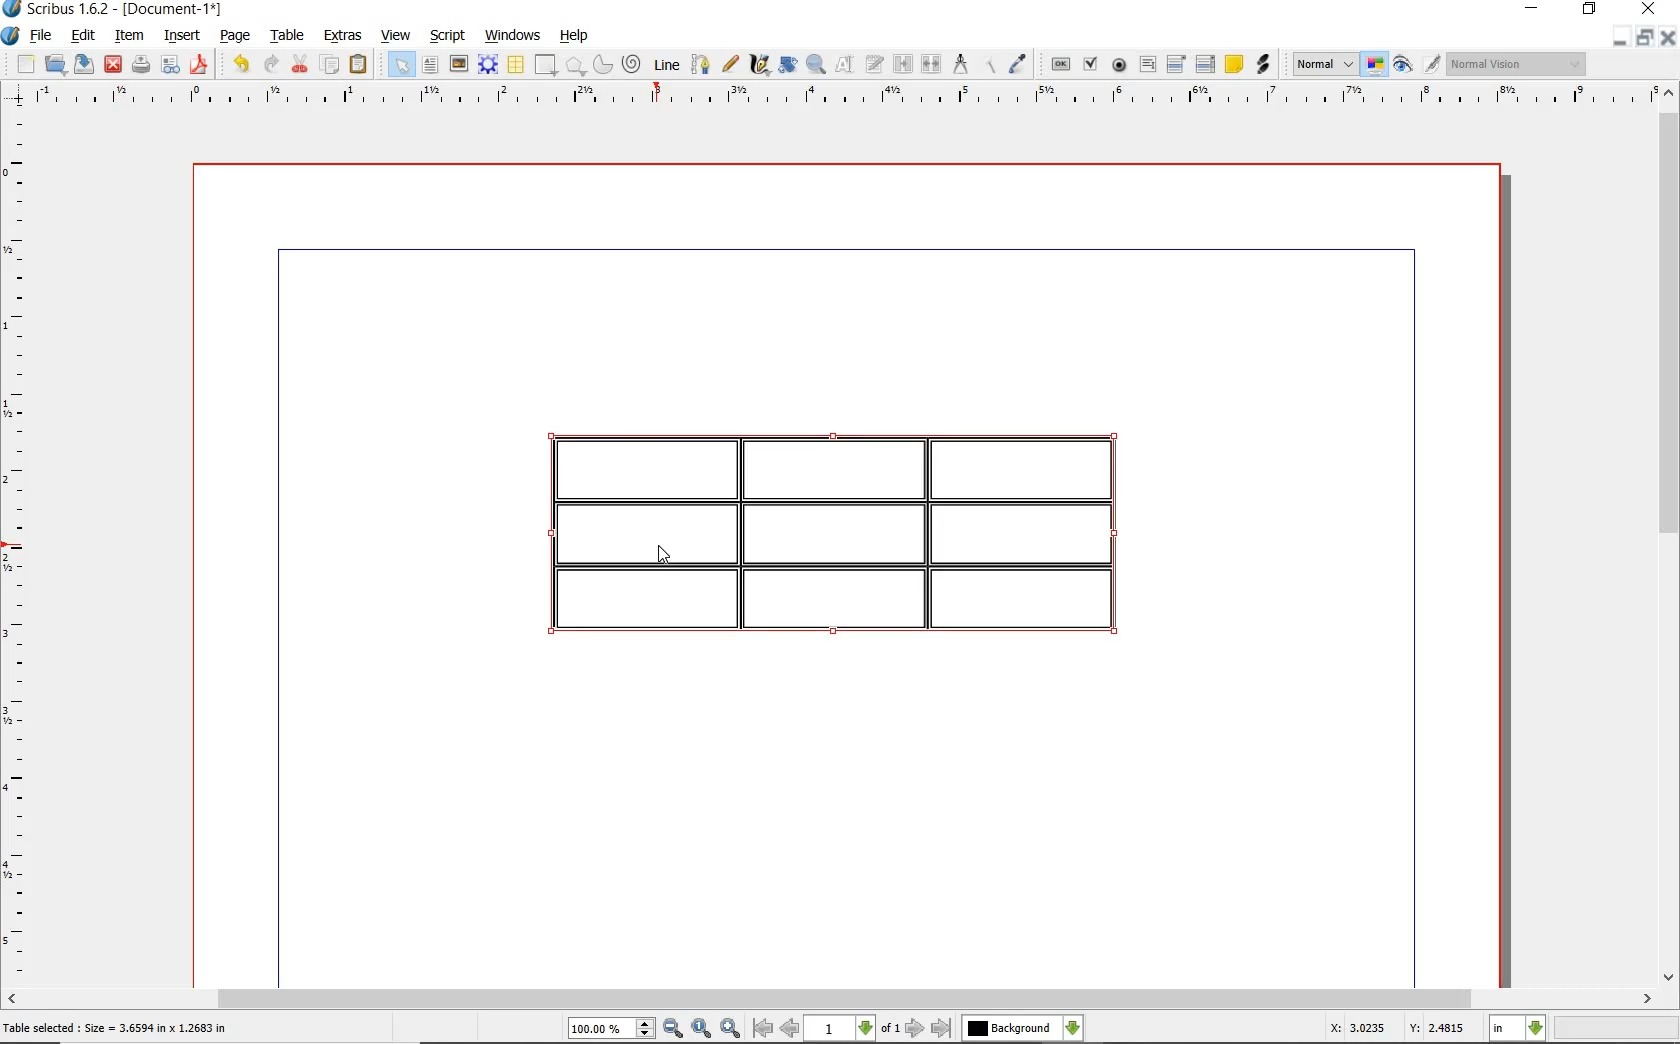 This screenshot has height=1044, width=1680. What do you see at coordinates (270, 65) in the screenshot?
I see `redo` at bounding box center [270, 65].